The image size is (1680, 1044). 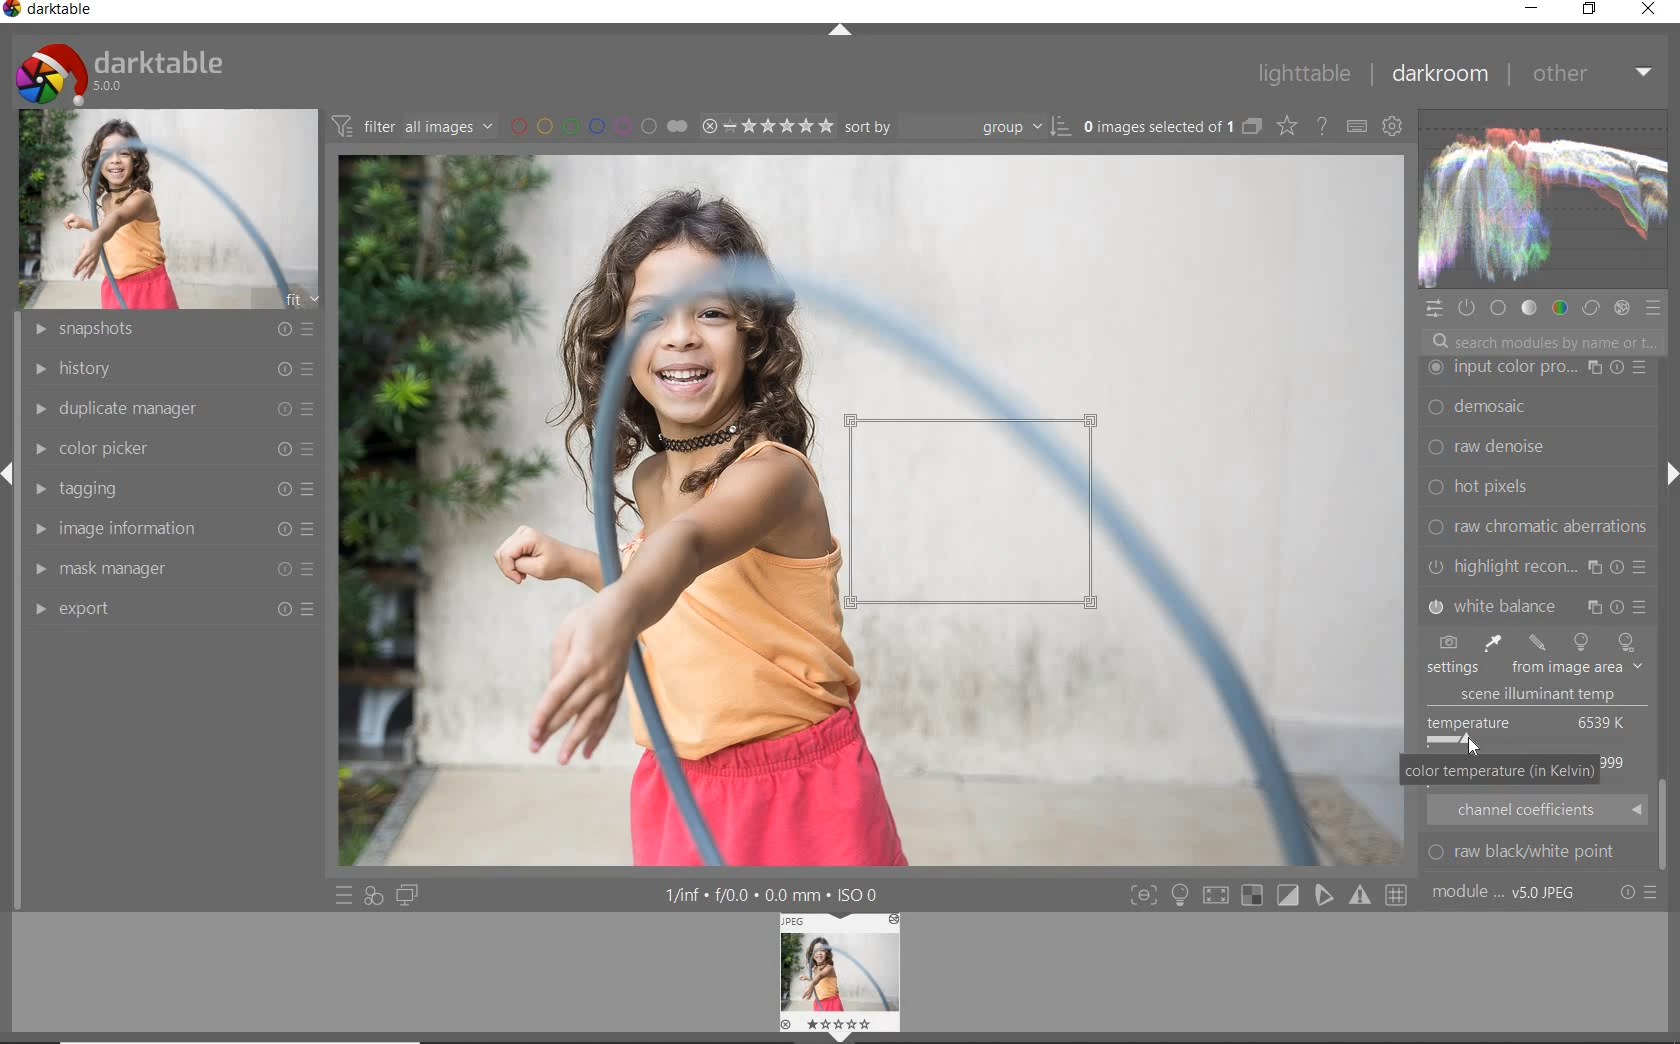 I want to click on reset or preset preference, so click(x=1639, y=896).